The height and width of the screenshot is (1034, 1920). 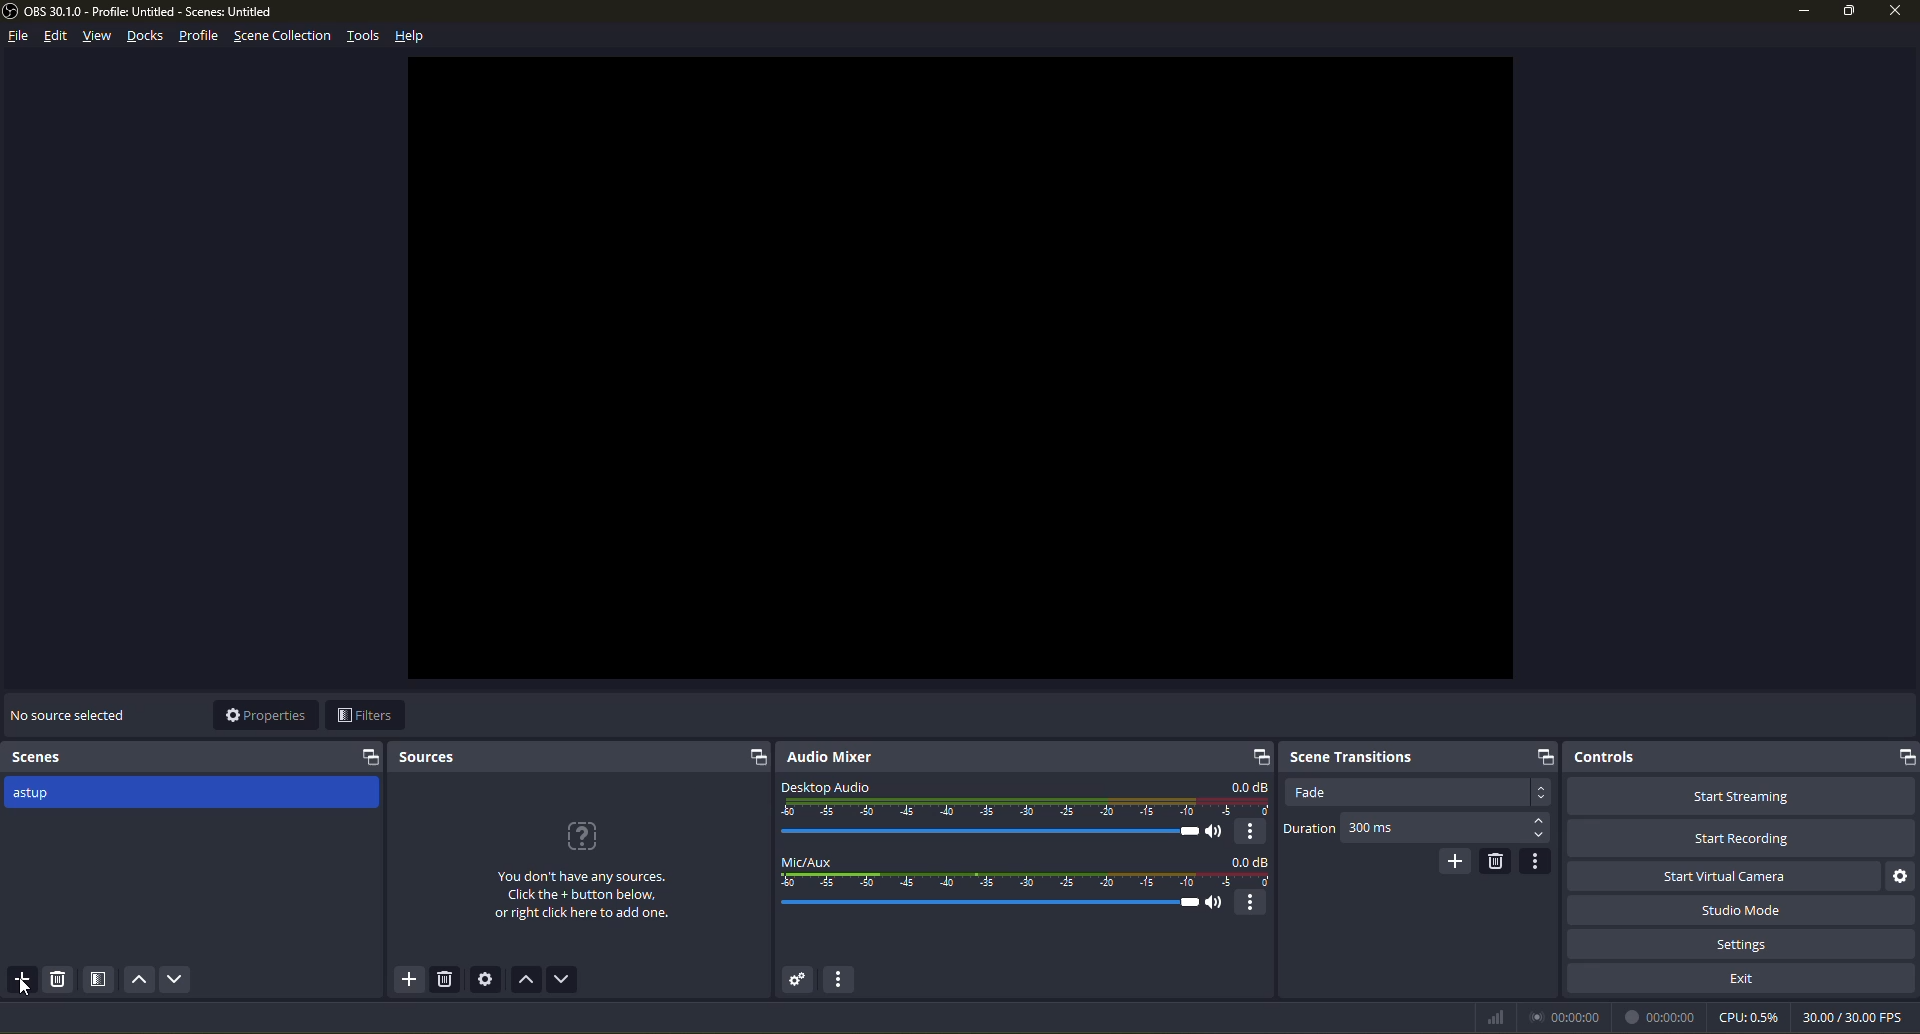 What do you see at coordinates (486, 978) in the screenshot?
I see `open source properties` at bounding box center [486, 978].